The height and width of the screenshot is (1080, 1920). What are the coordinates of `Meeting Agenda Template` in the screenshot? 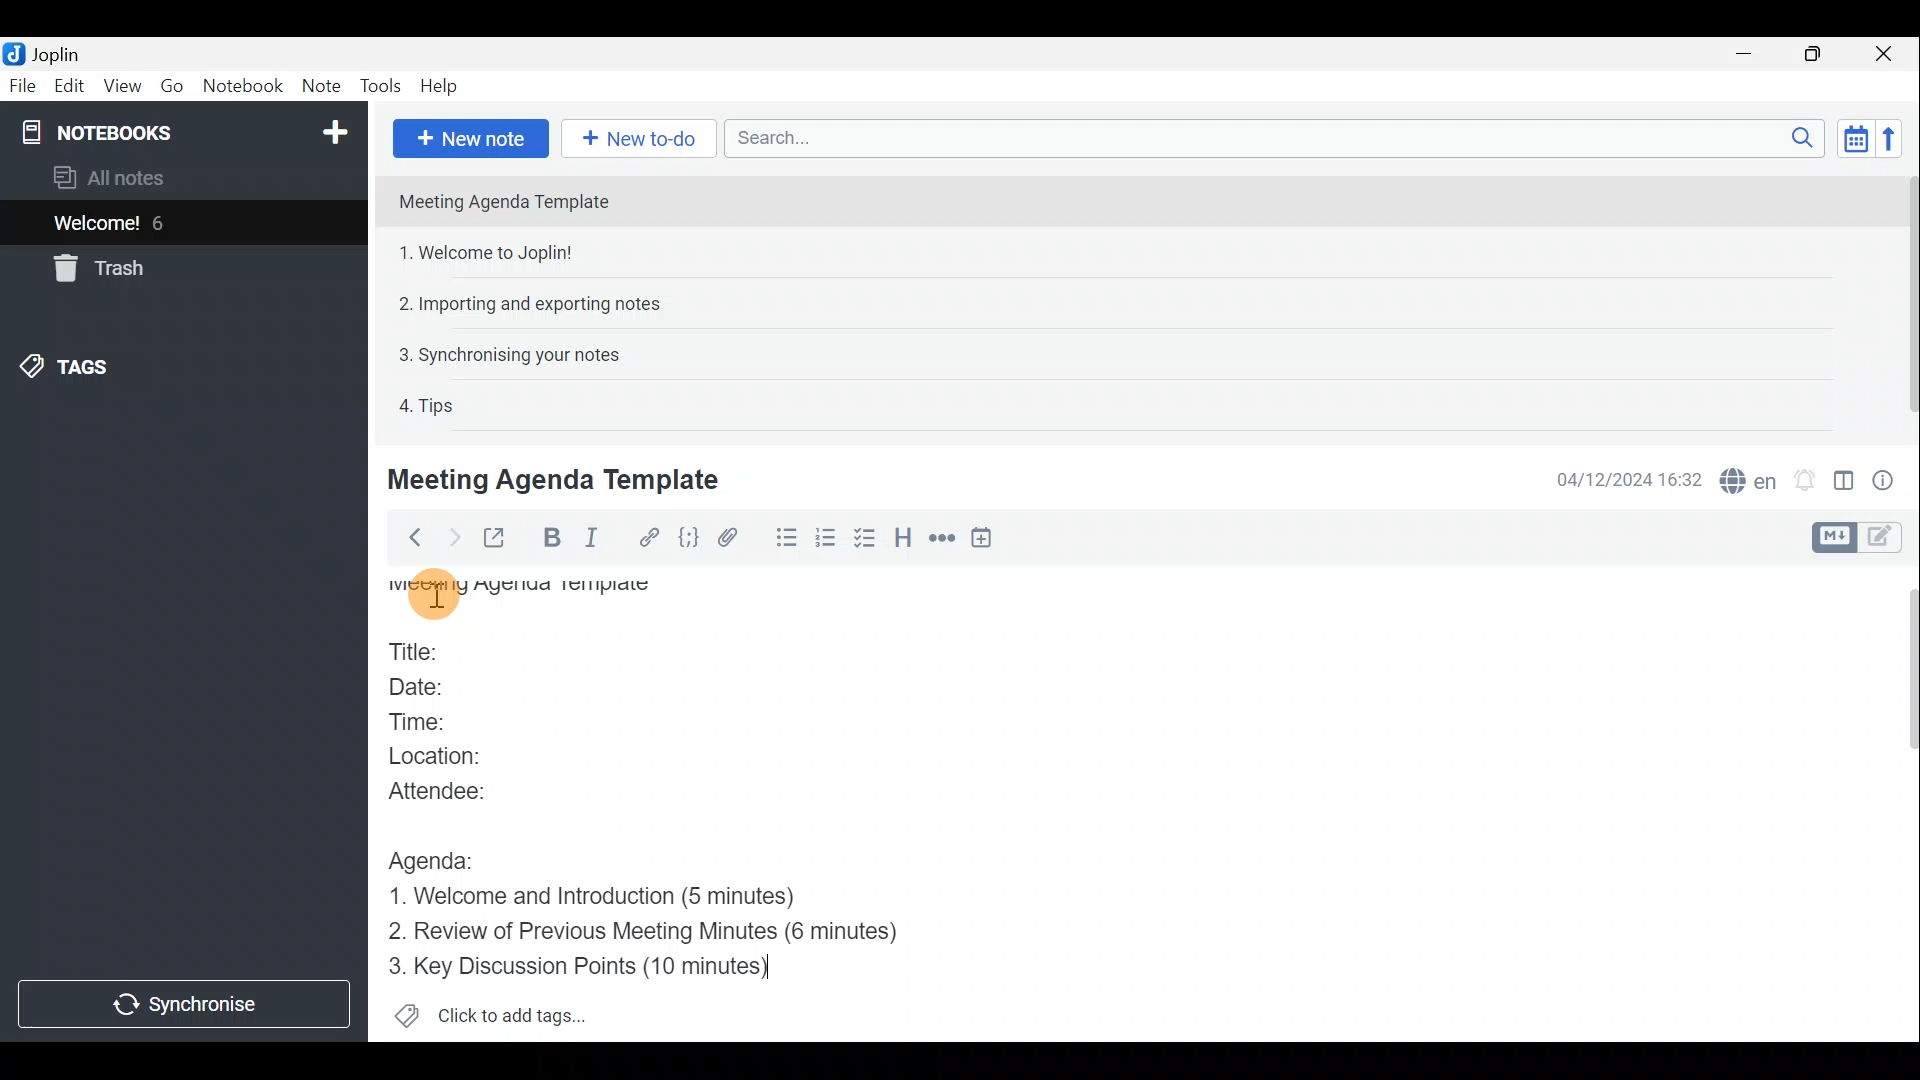 It's located at (557, 479).